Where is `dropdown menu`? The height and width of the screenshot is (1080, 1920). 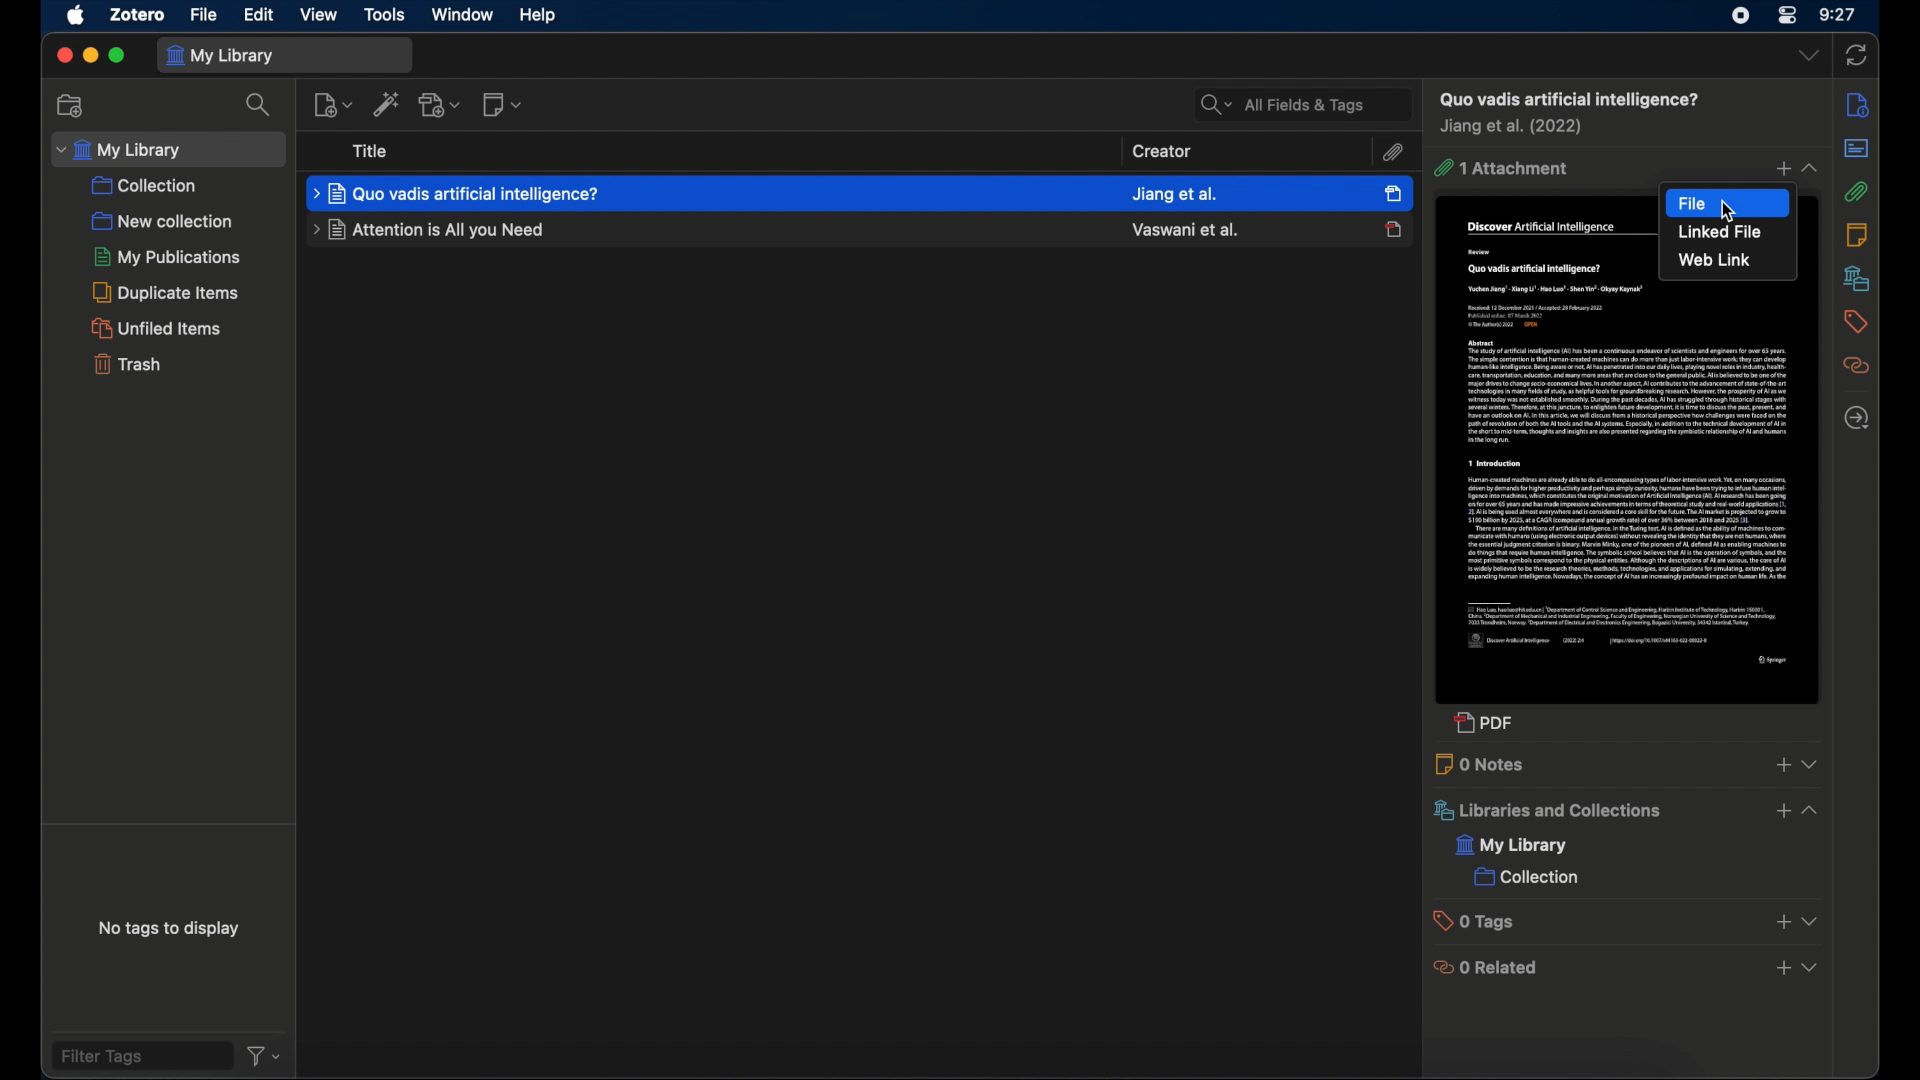
dropdown menu is located at coordinates (1813, 969).